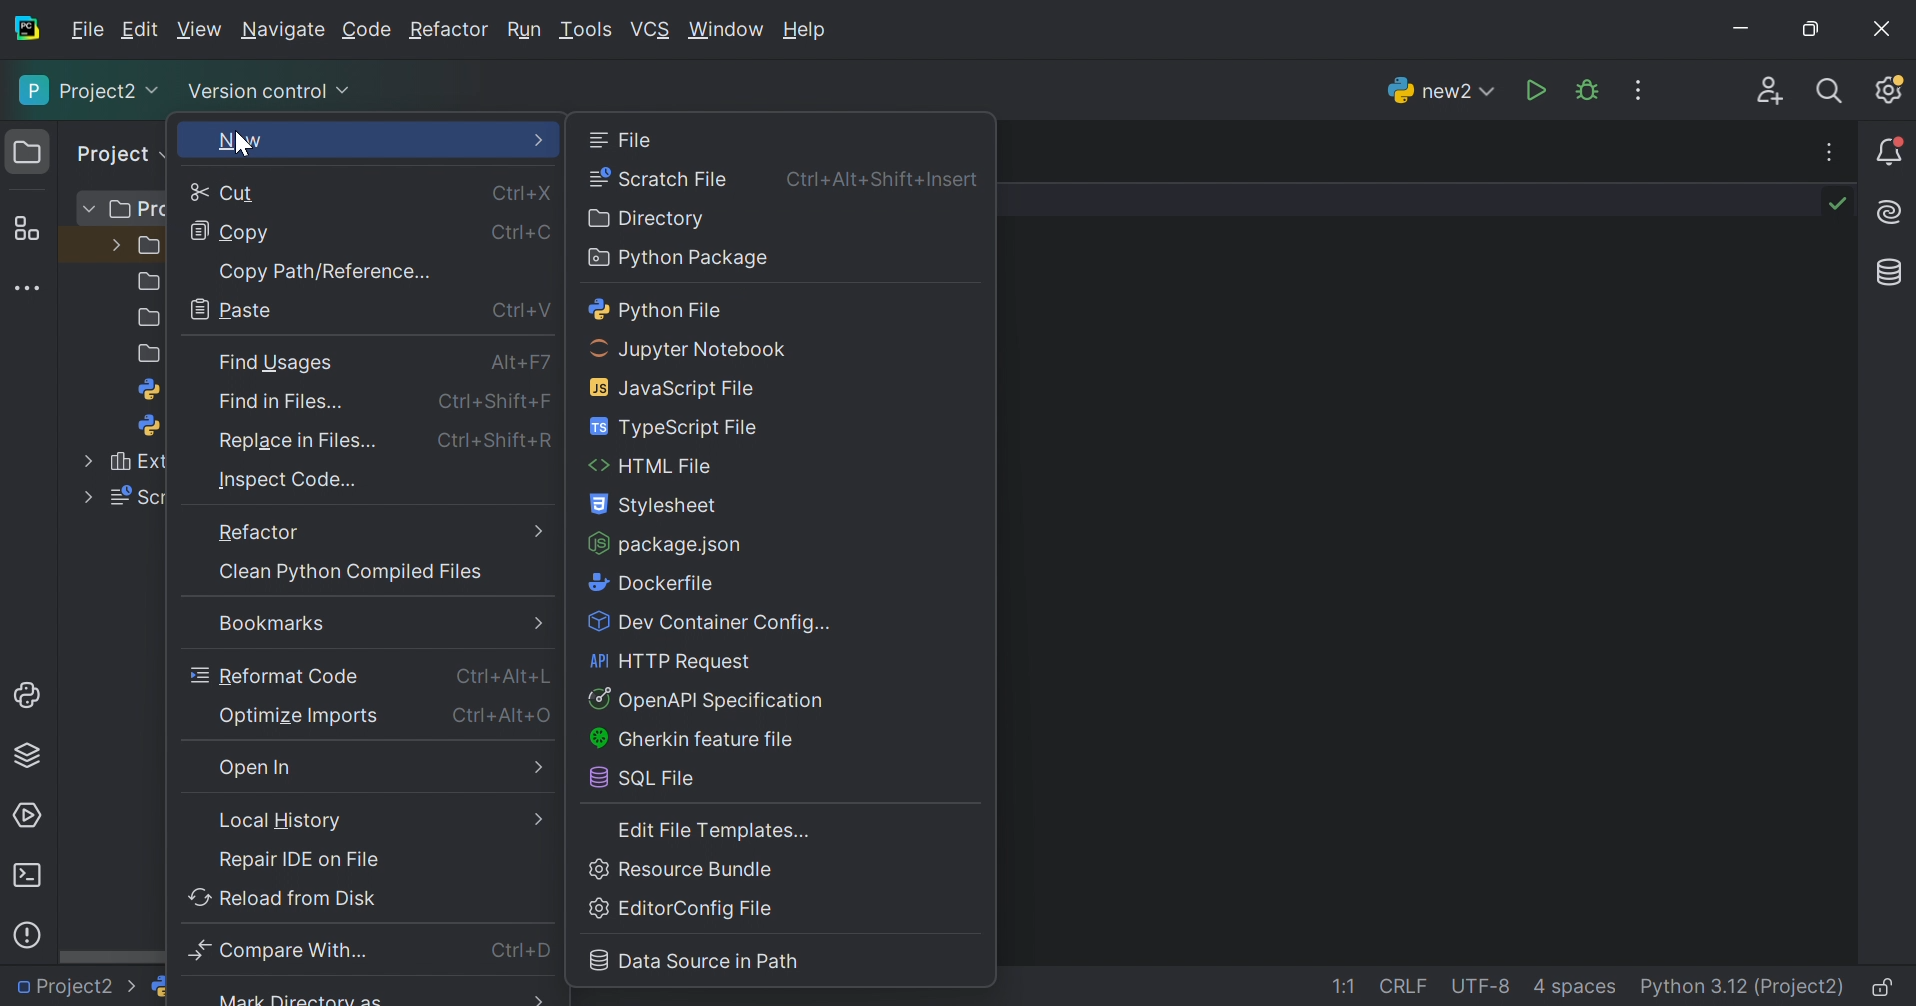 The width and height of the screenshot is (1916, 1006). What do you see at coordinates (300, 716) in the screenshot?
I see `Optimize imports` at bounding box center [300, 716].